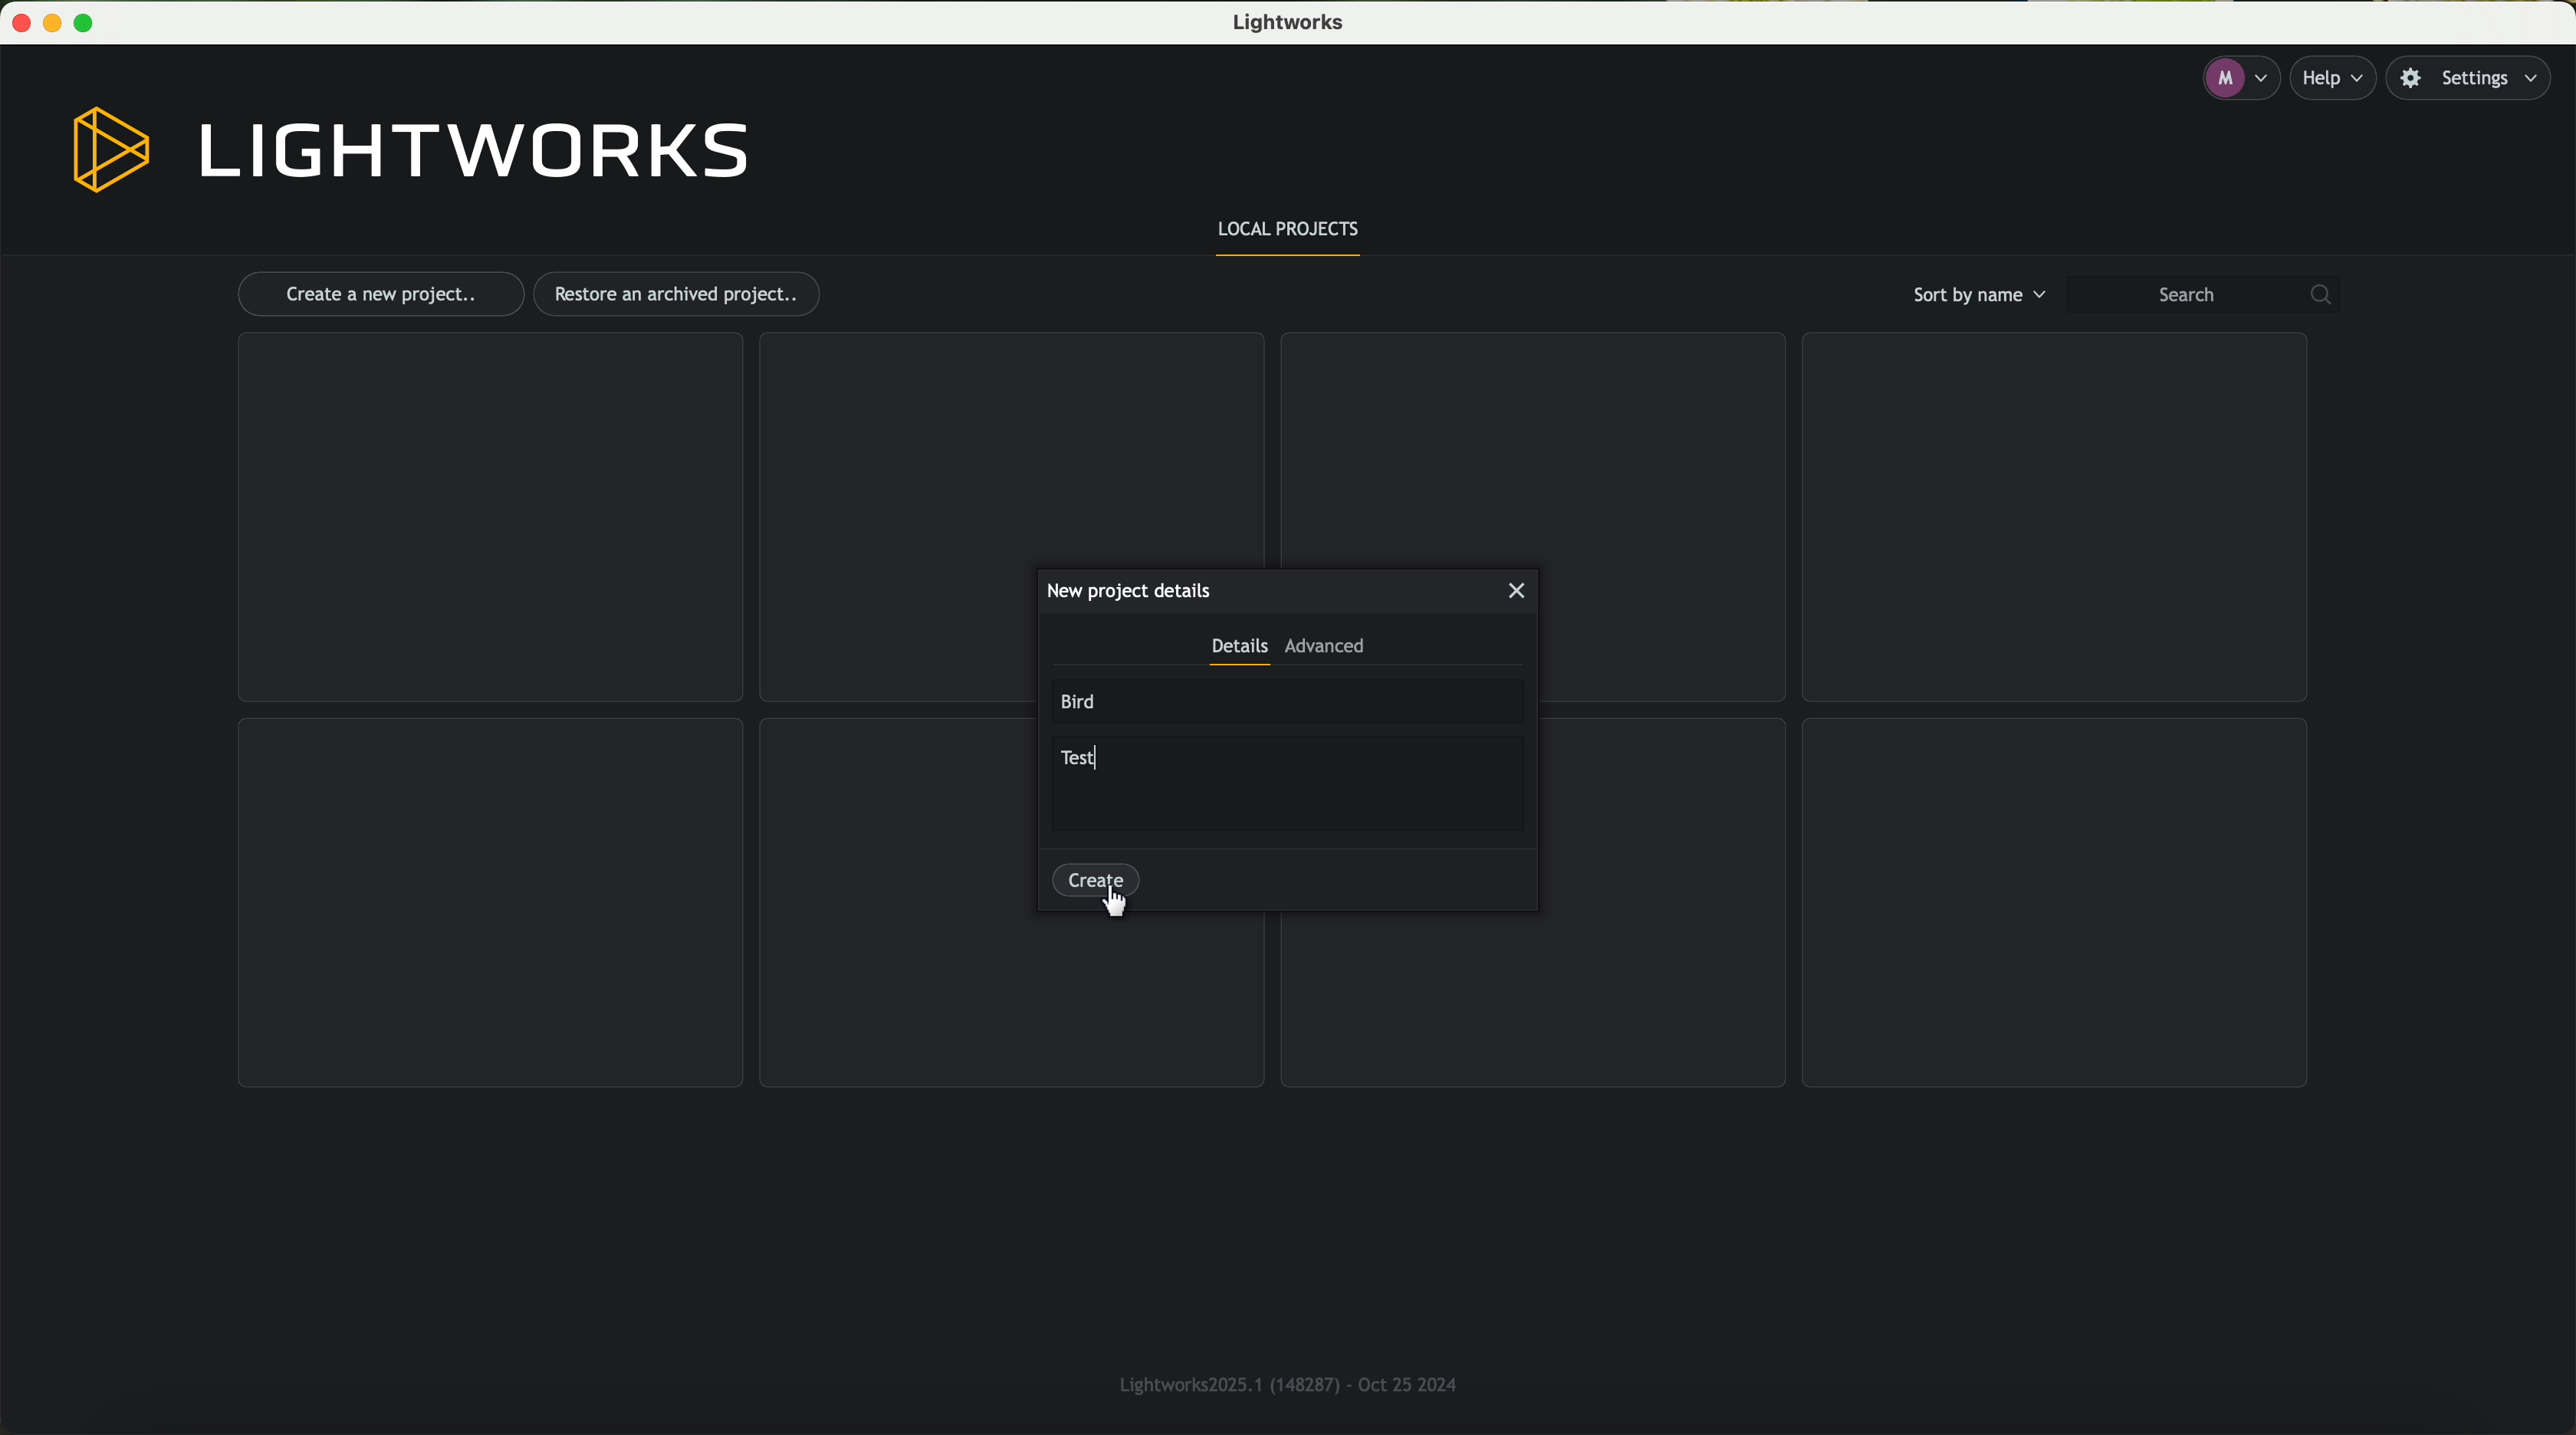 This screenshot has height=1435, width=2576. Describe the element at coordinates (2049, 519) in the screenshot. I see `grid` at that location.